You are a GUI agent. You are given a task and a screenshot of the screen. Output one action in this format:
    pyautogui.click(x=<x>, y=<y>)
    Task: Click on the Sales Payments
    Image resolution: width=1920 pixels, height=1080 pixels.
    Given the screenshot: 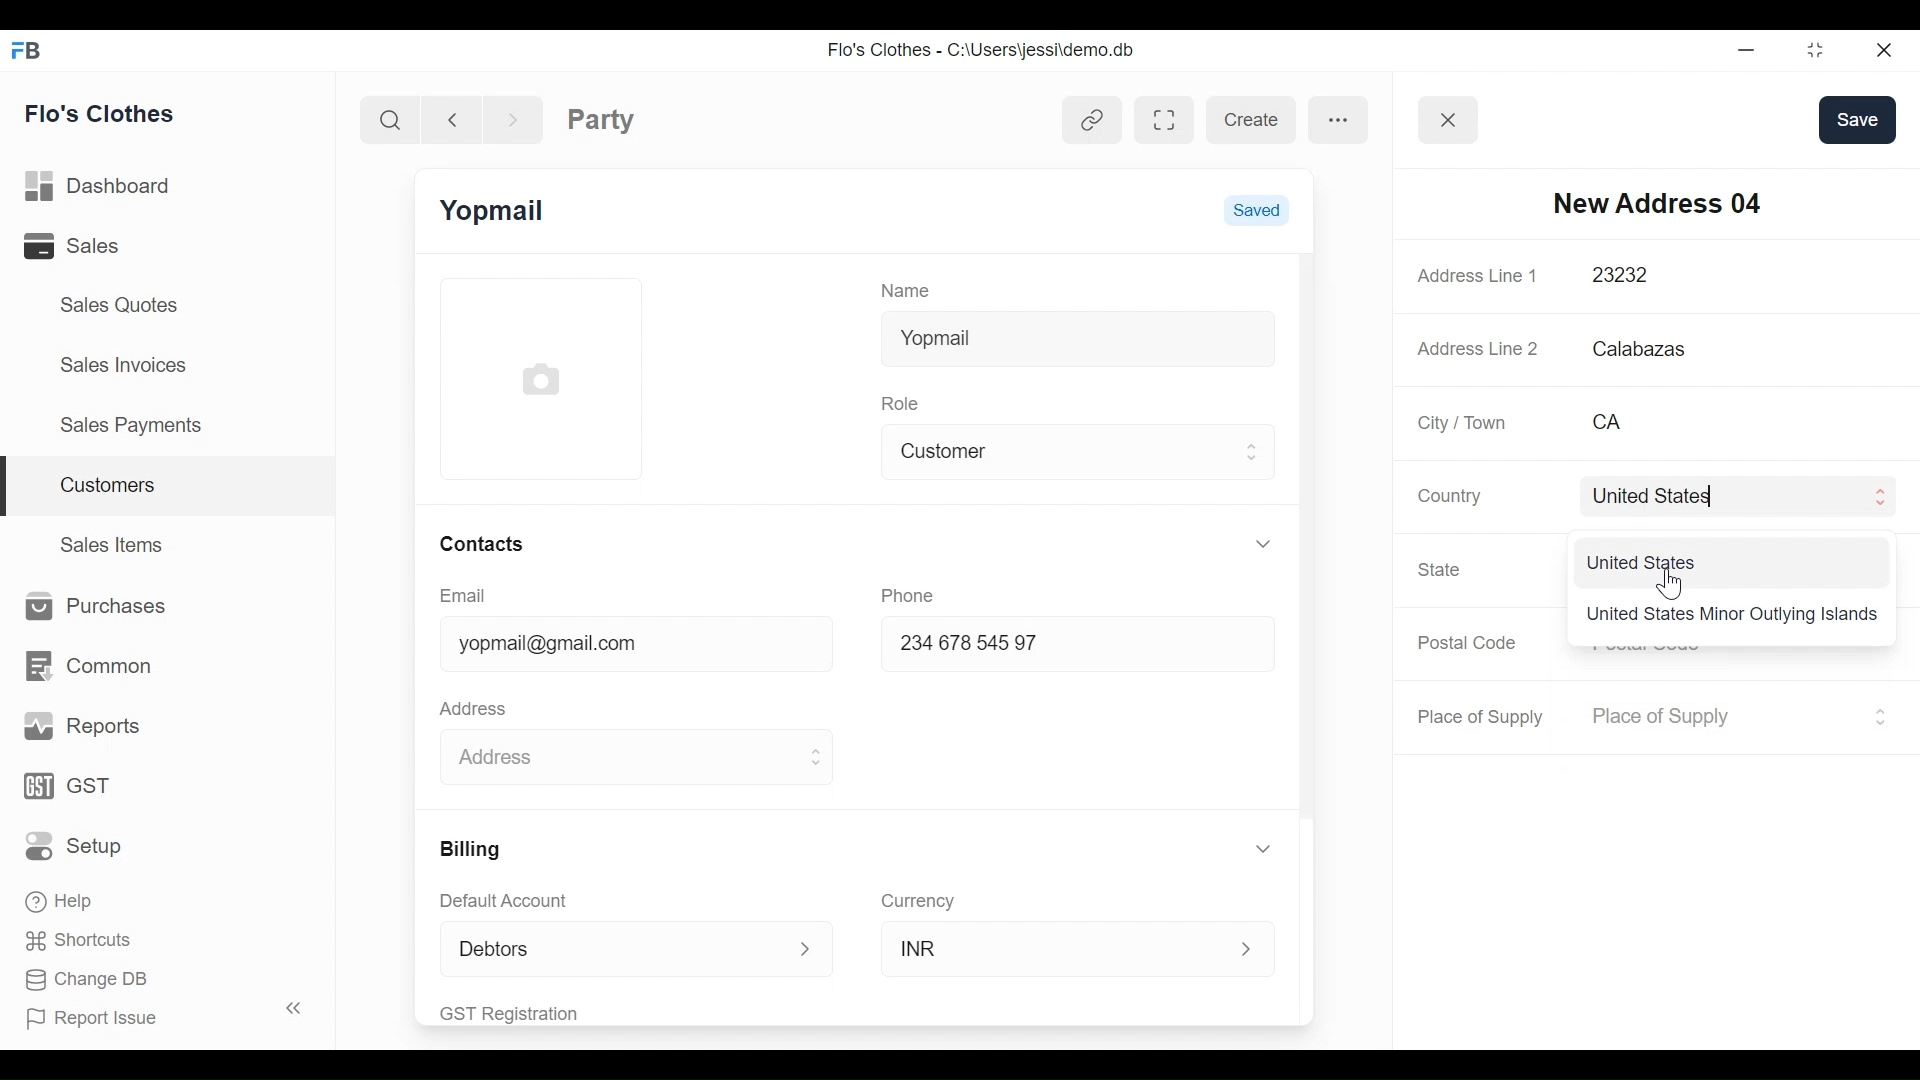 What is the action you would take?
    pyautogui.click(x=129, y=424)
    